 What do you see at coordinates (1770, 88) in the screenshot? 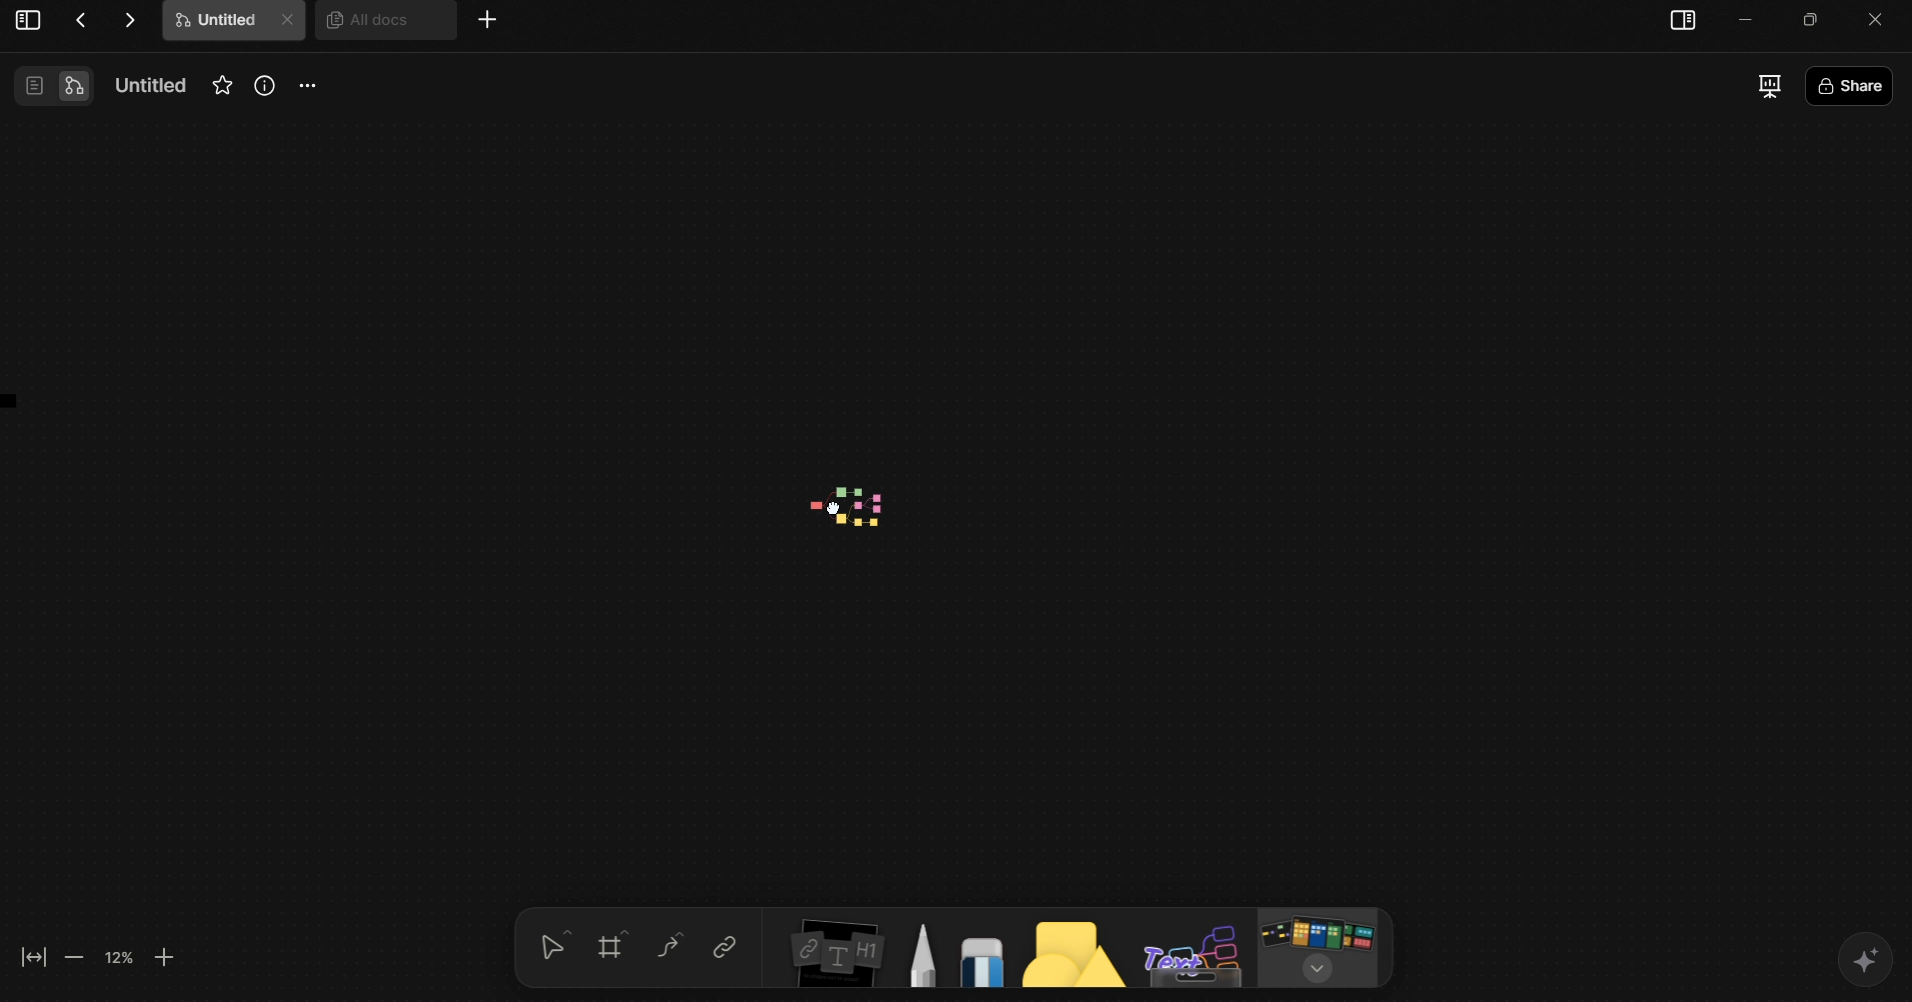
I see `Presentation Mode` at bounding box center [1770, 88].